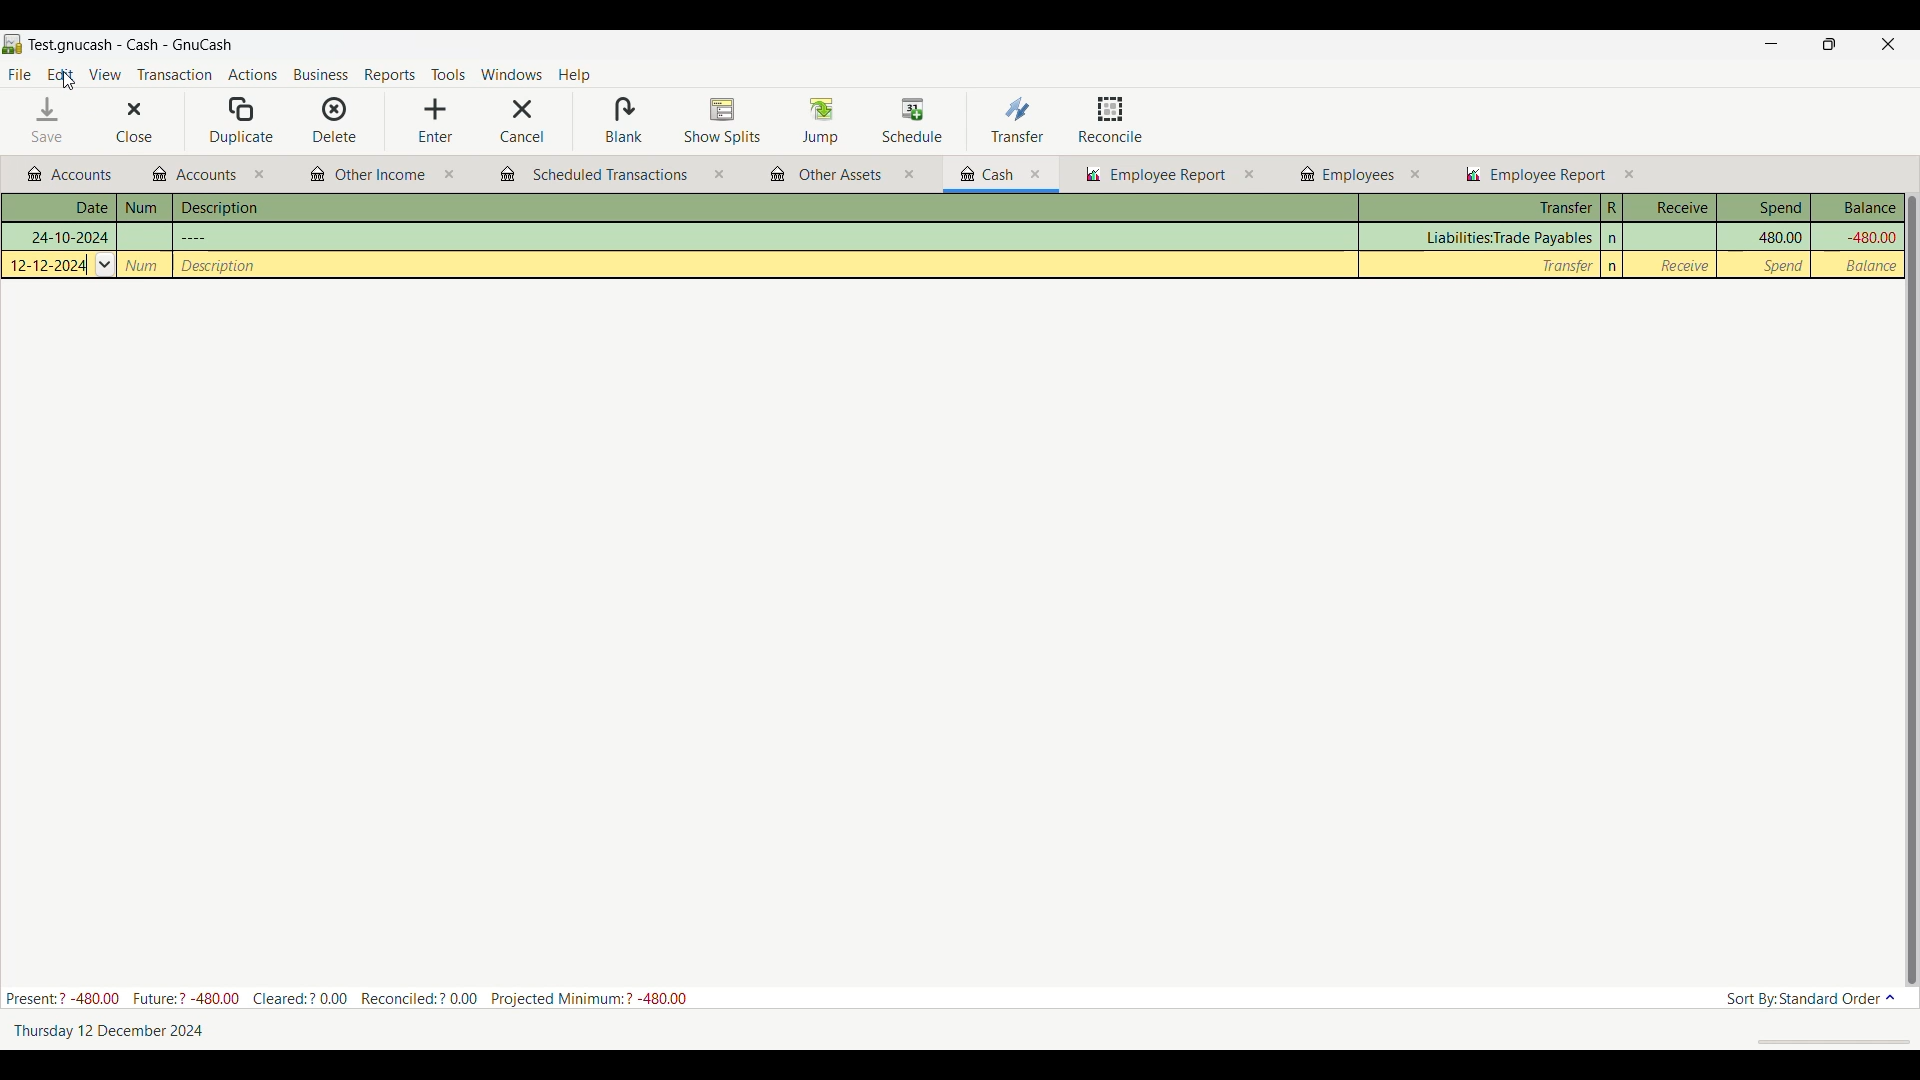 The height and width of the screenshot is (1080, 1920). Describe the element at coordinates (512, 74) in the screenshot. I see `Windows menu` at that location.